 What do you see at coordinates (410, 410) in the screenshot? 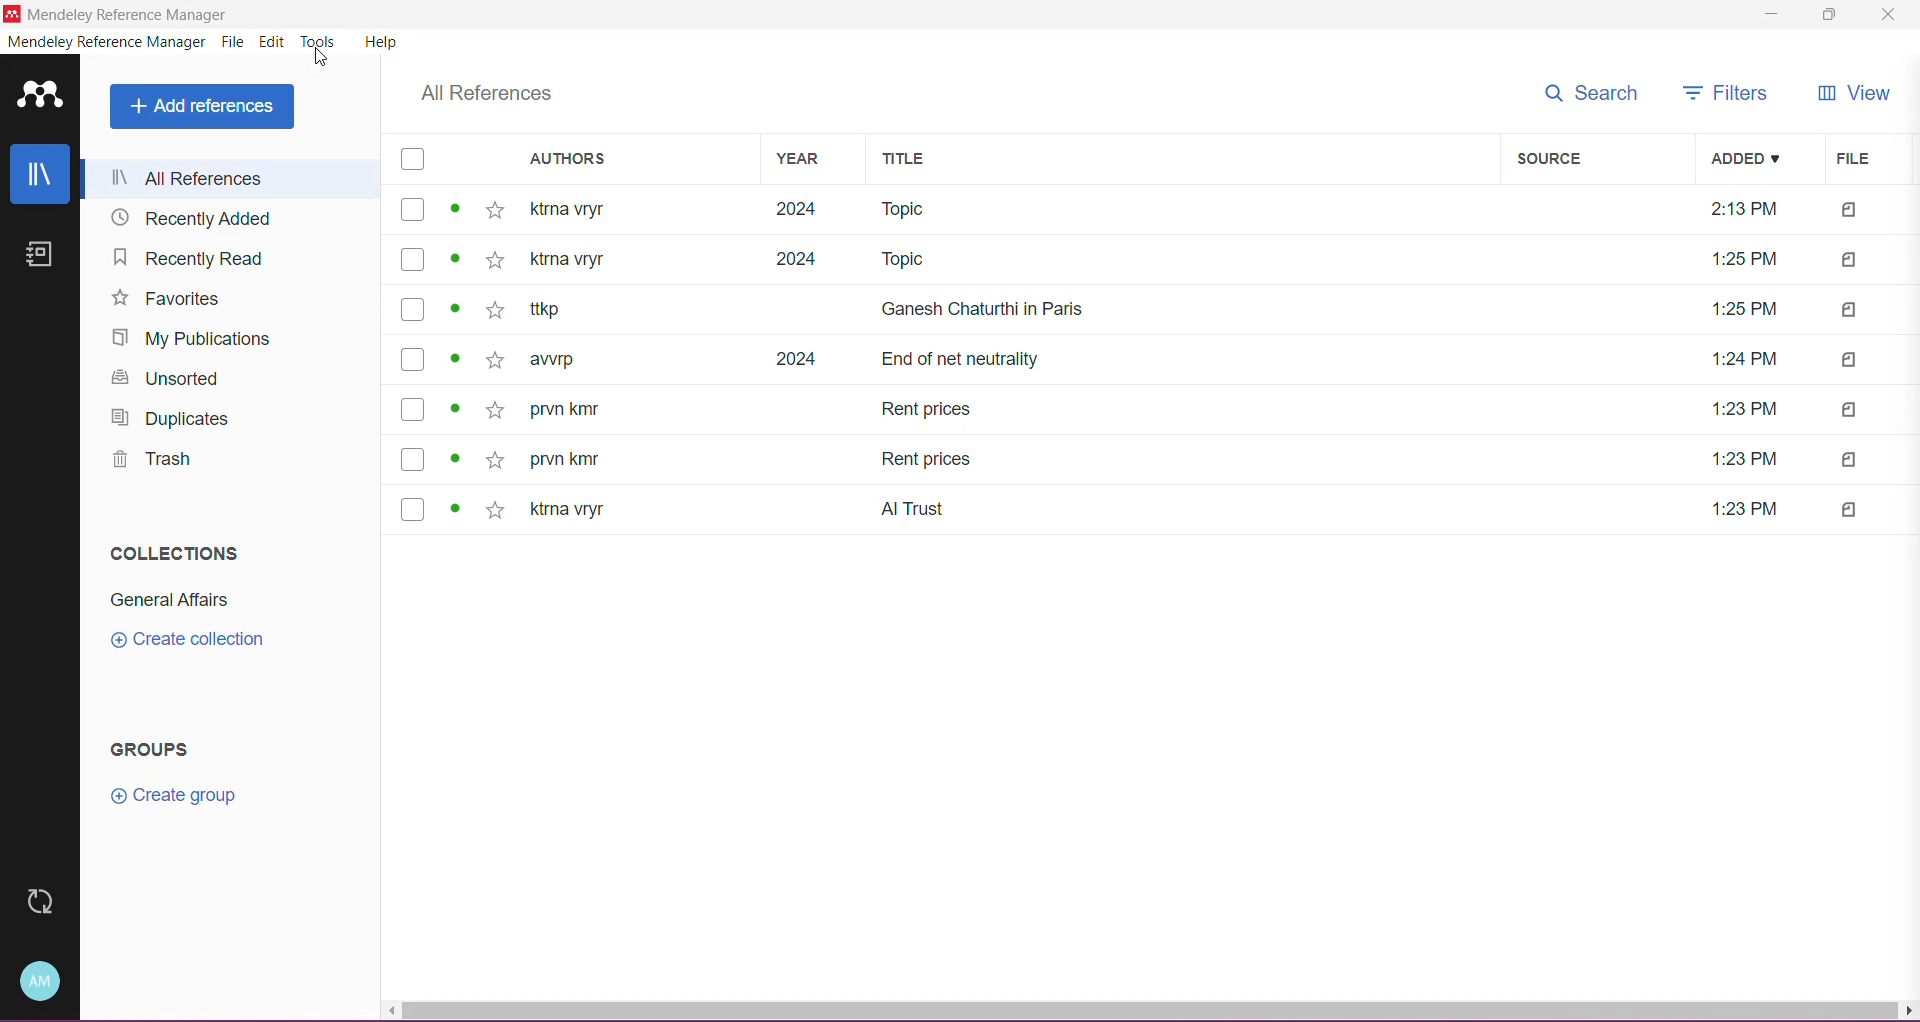
I see `checkbox` at bounding box center [410, 410].